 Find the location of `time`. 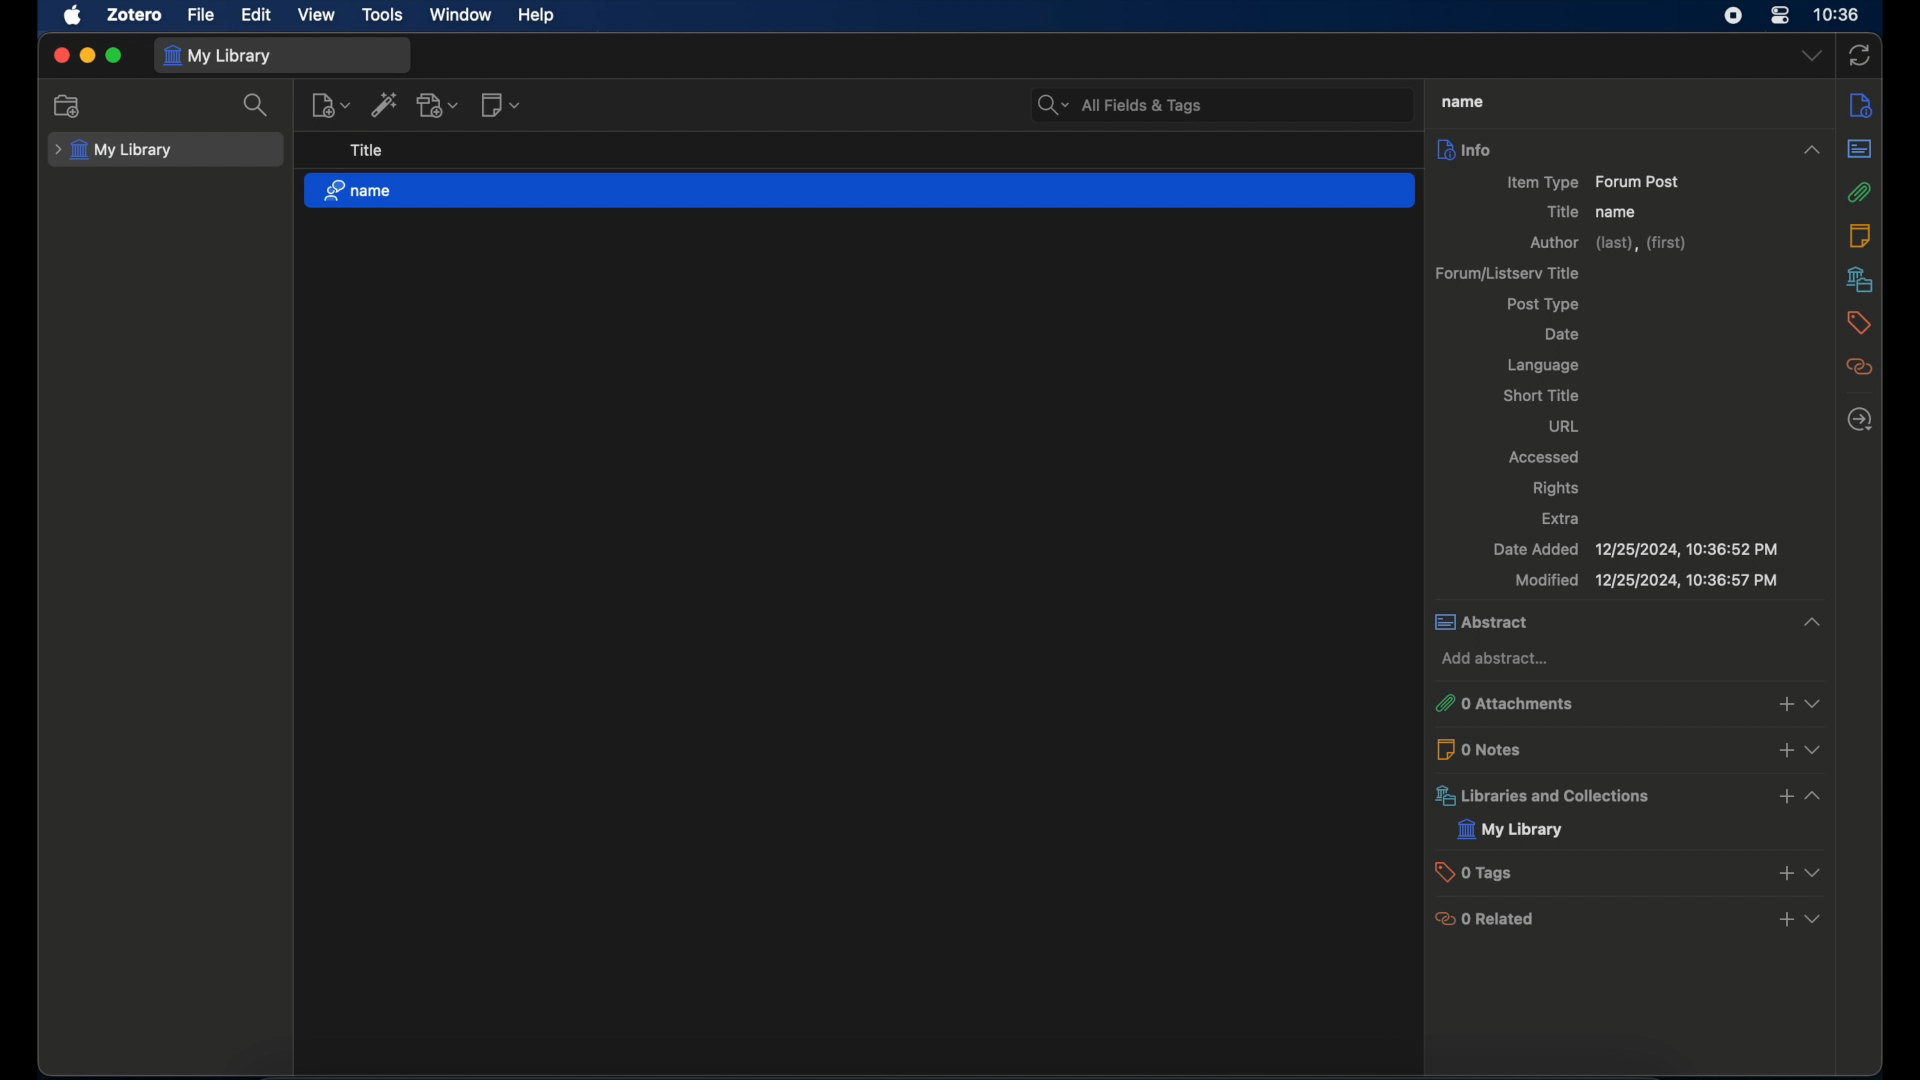

time is located at coordinates (1836, 13).